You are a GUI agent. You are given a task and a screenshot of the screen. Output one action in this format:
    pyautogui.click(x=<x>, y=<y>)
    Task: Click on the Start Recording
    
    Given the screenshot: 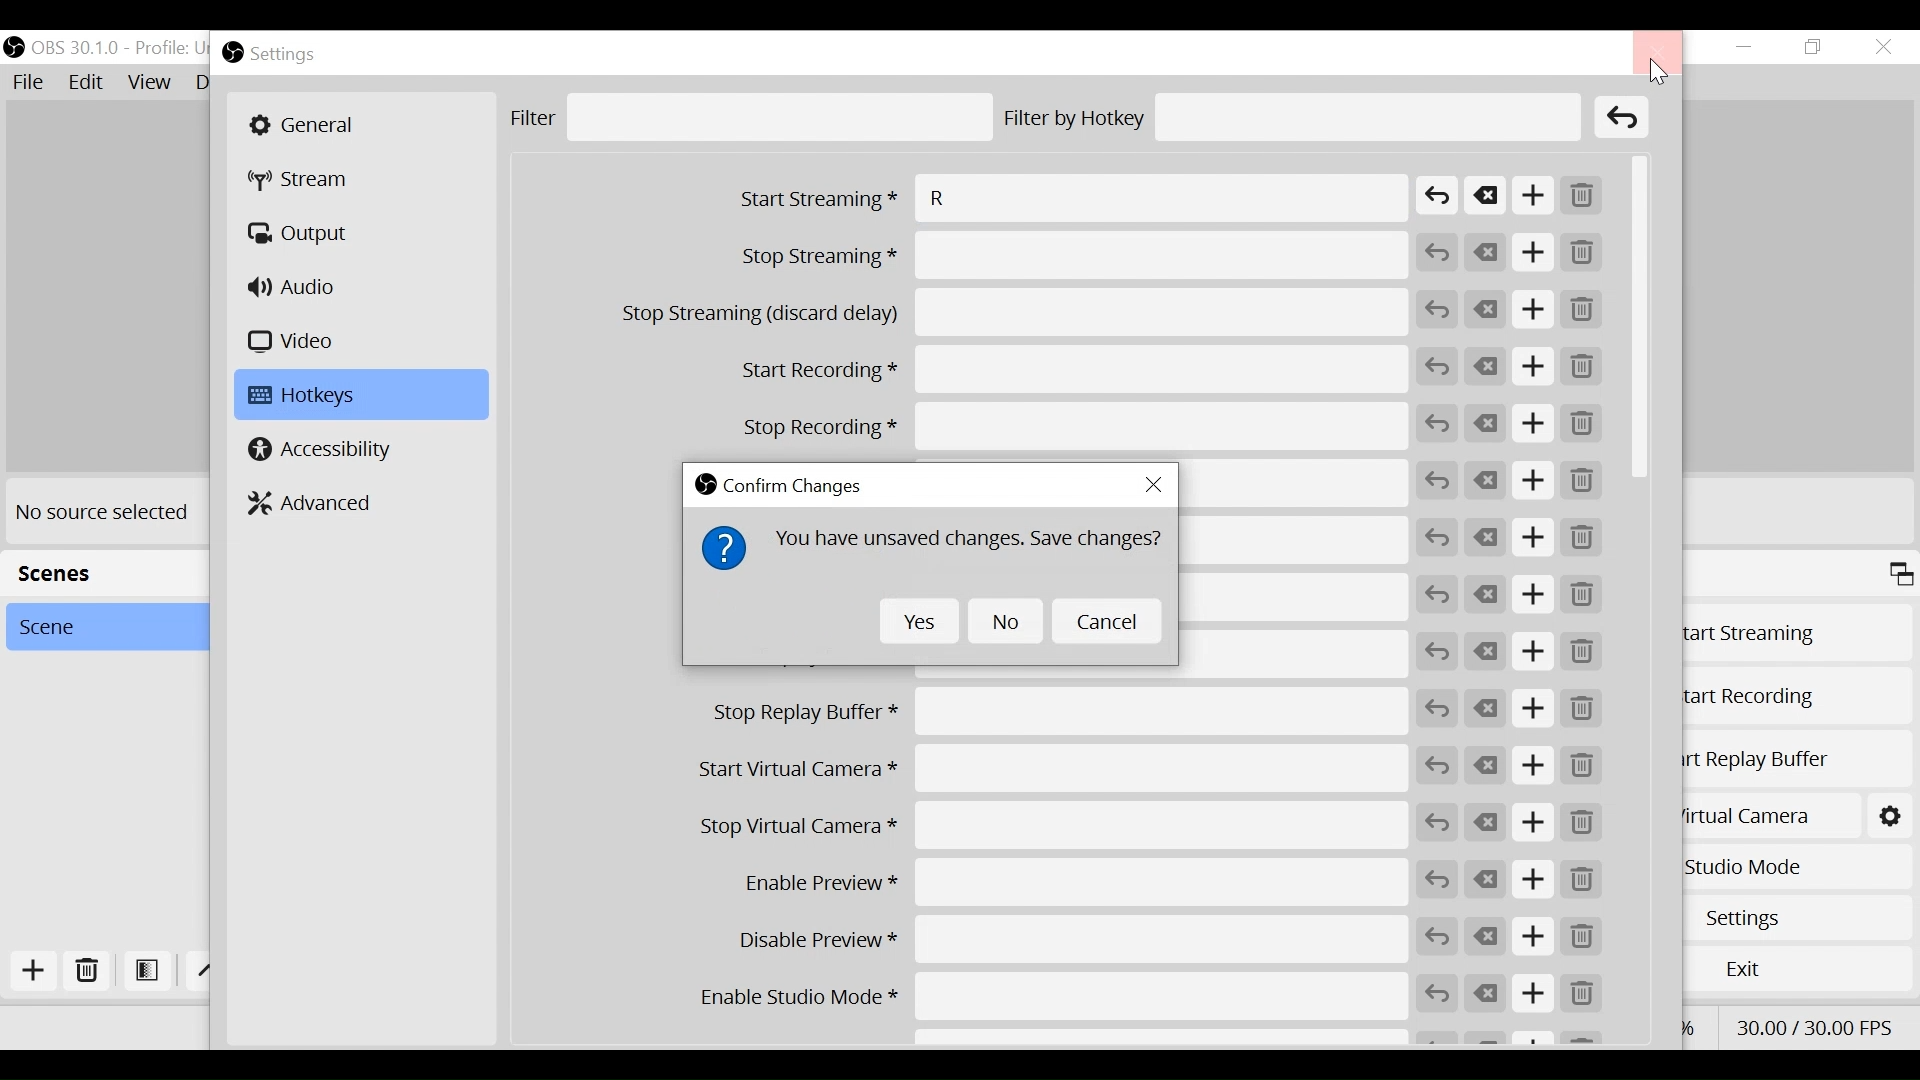 What is the action you would take?
    pyautogui.click(x=1787, y=695)
    